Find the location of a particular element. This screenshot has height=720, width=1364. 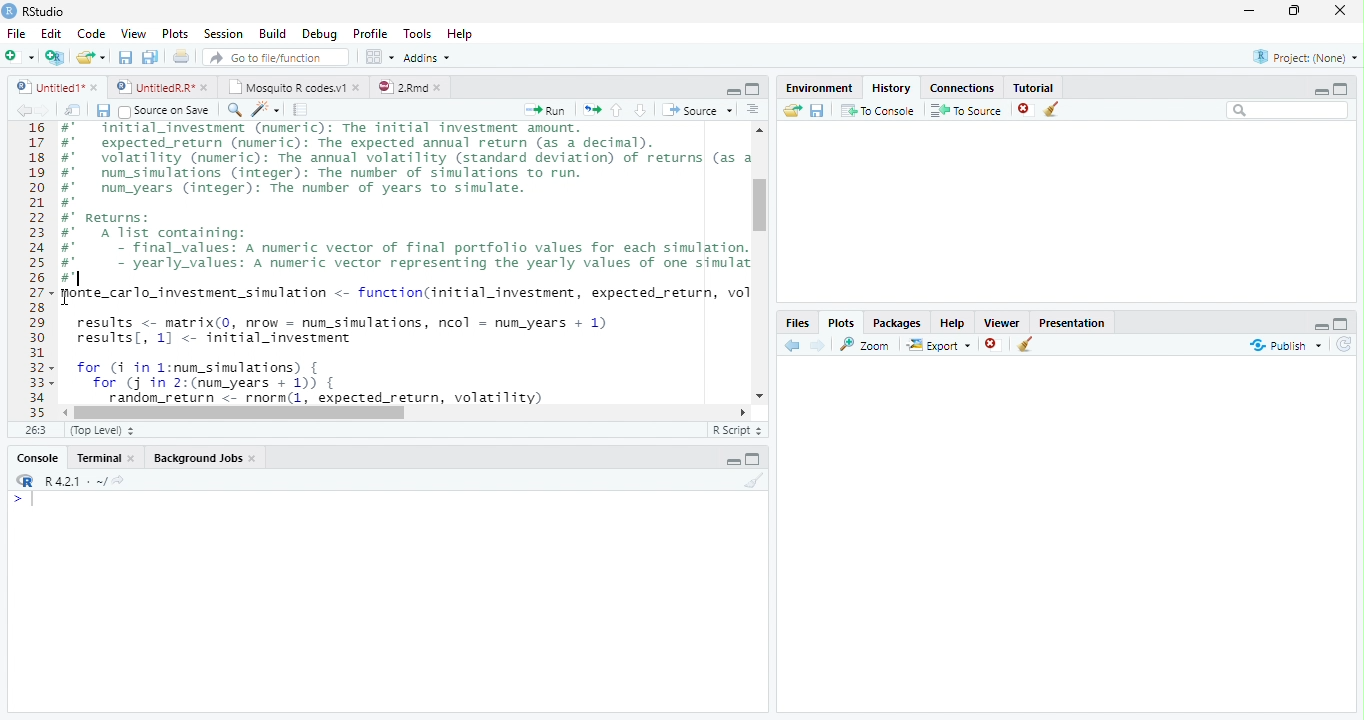

Print is located at coordinates (181, 56).